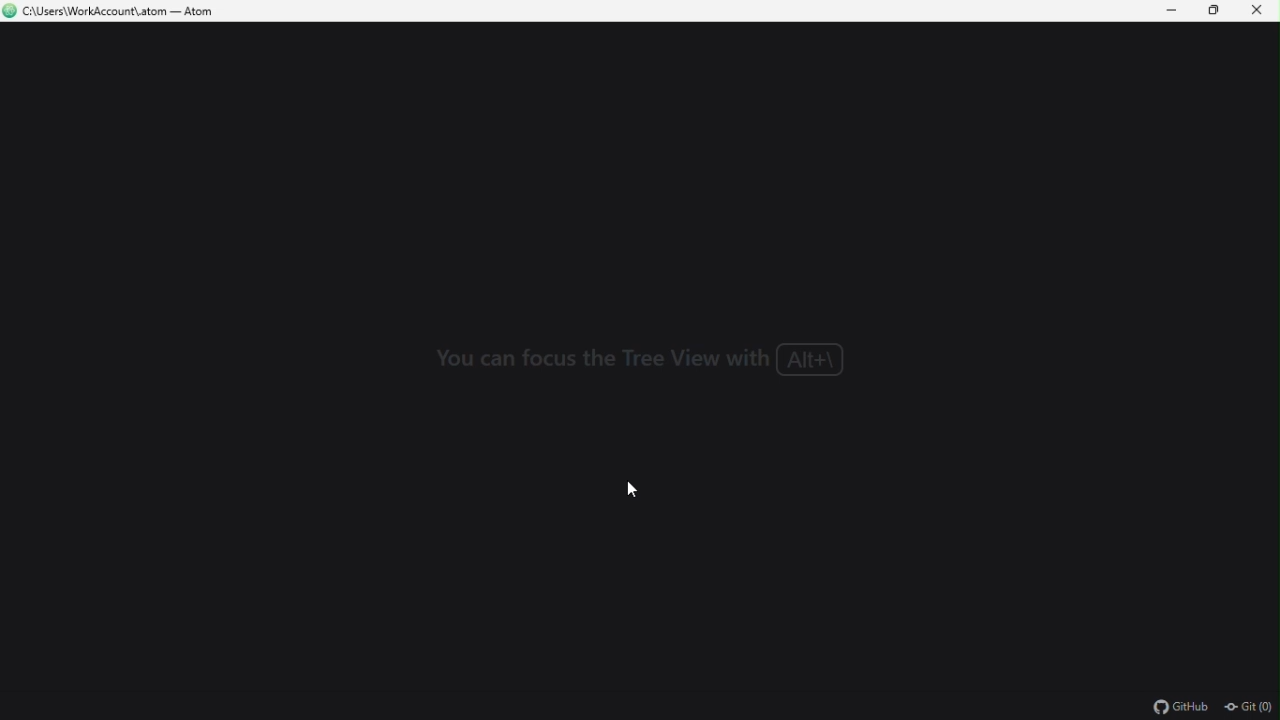 The width and height of the screenshot is (1280, 720). What do you see at coordinates (642, 363) in the screenshot?
I see `text` at bounding box center [642, 363].